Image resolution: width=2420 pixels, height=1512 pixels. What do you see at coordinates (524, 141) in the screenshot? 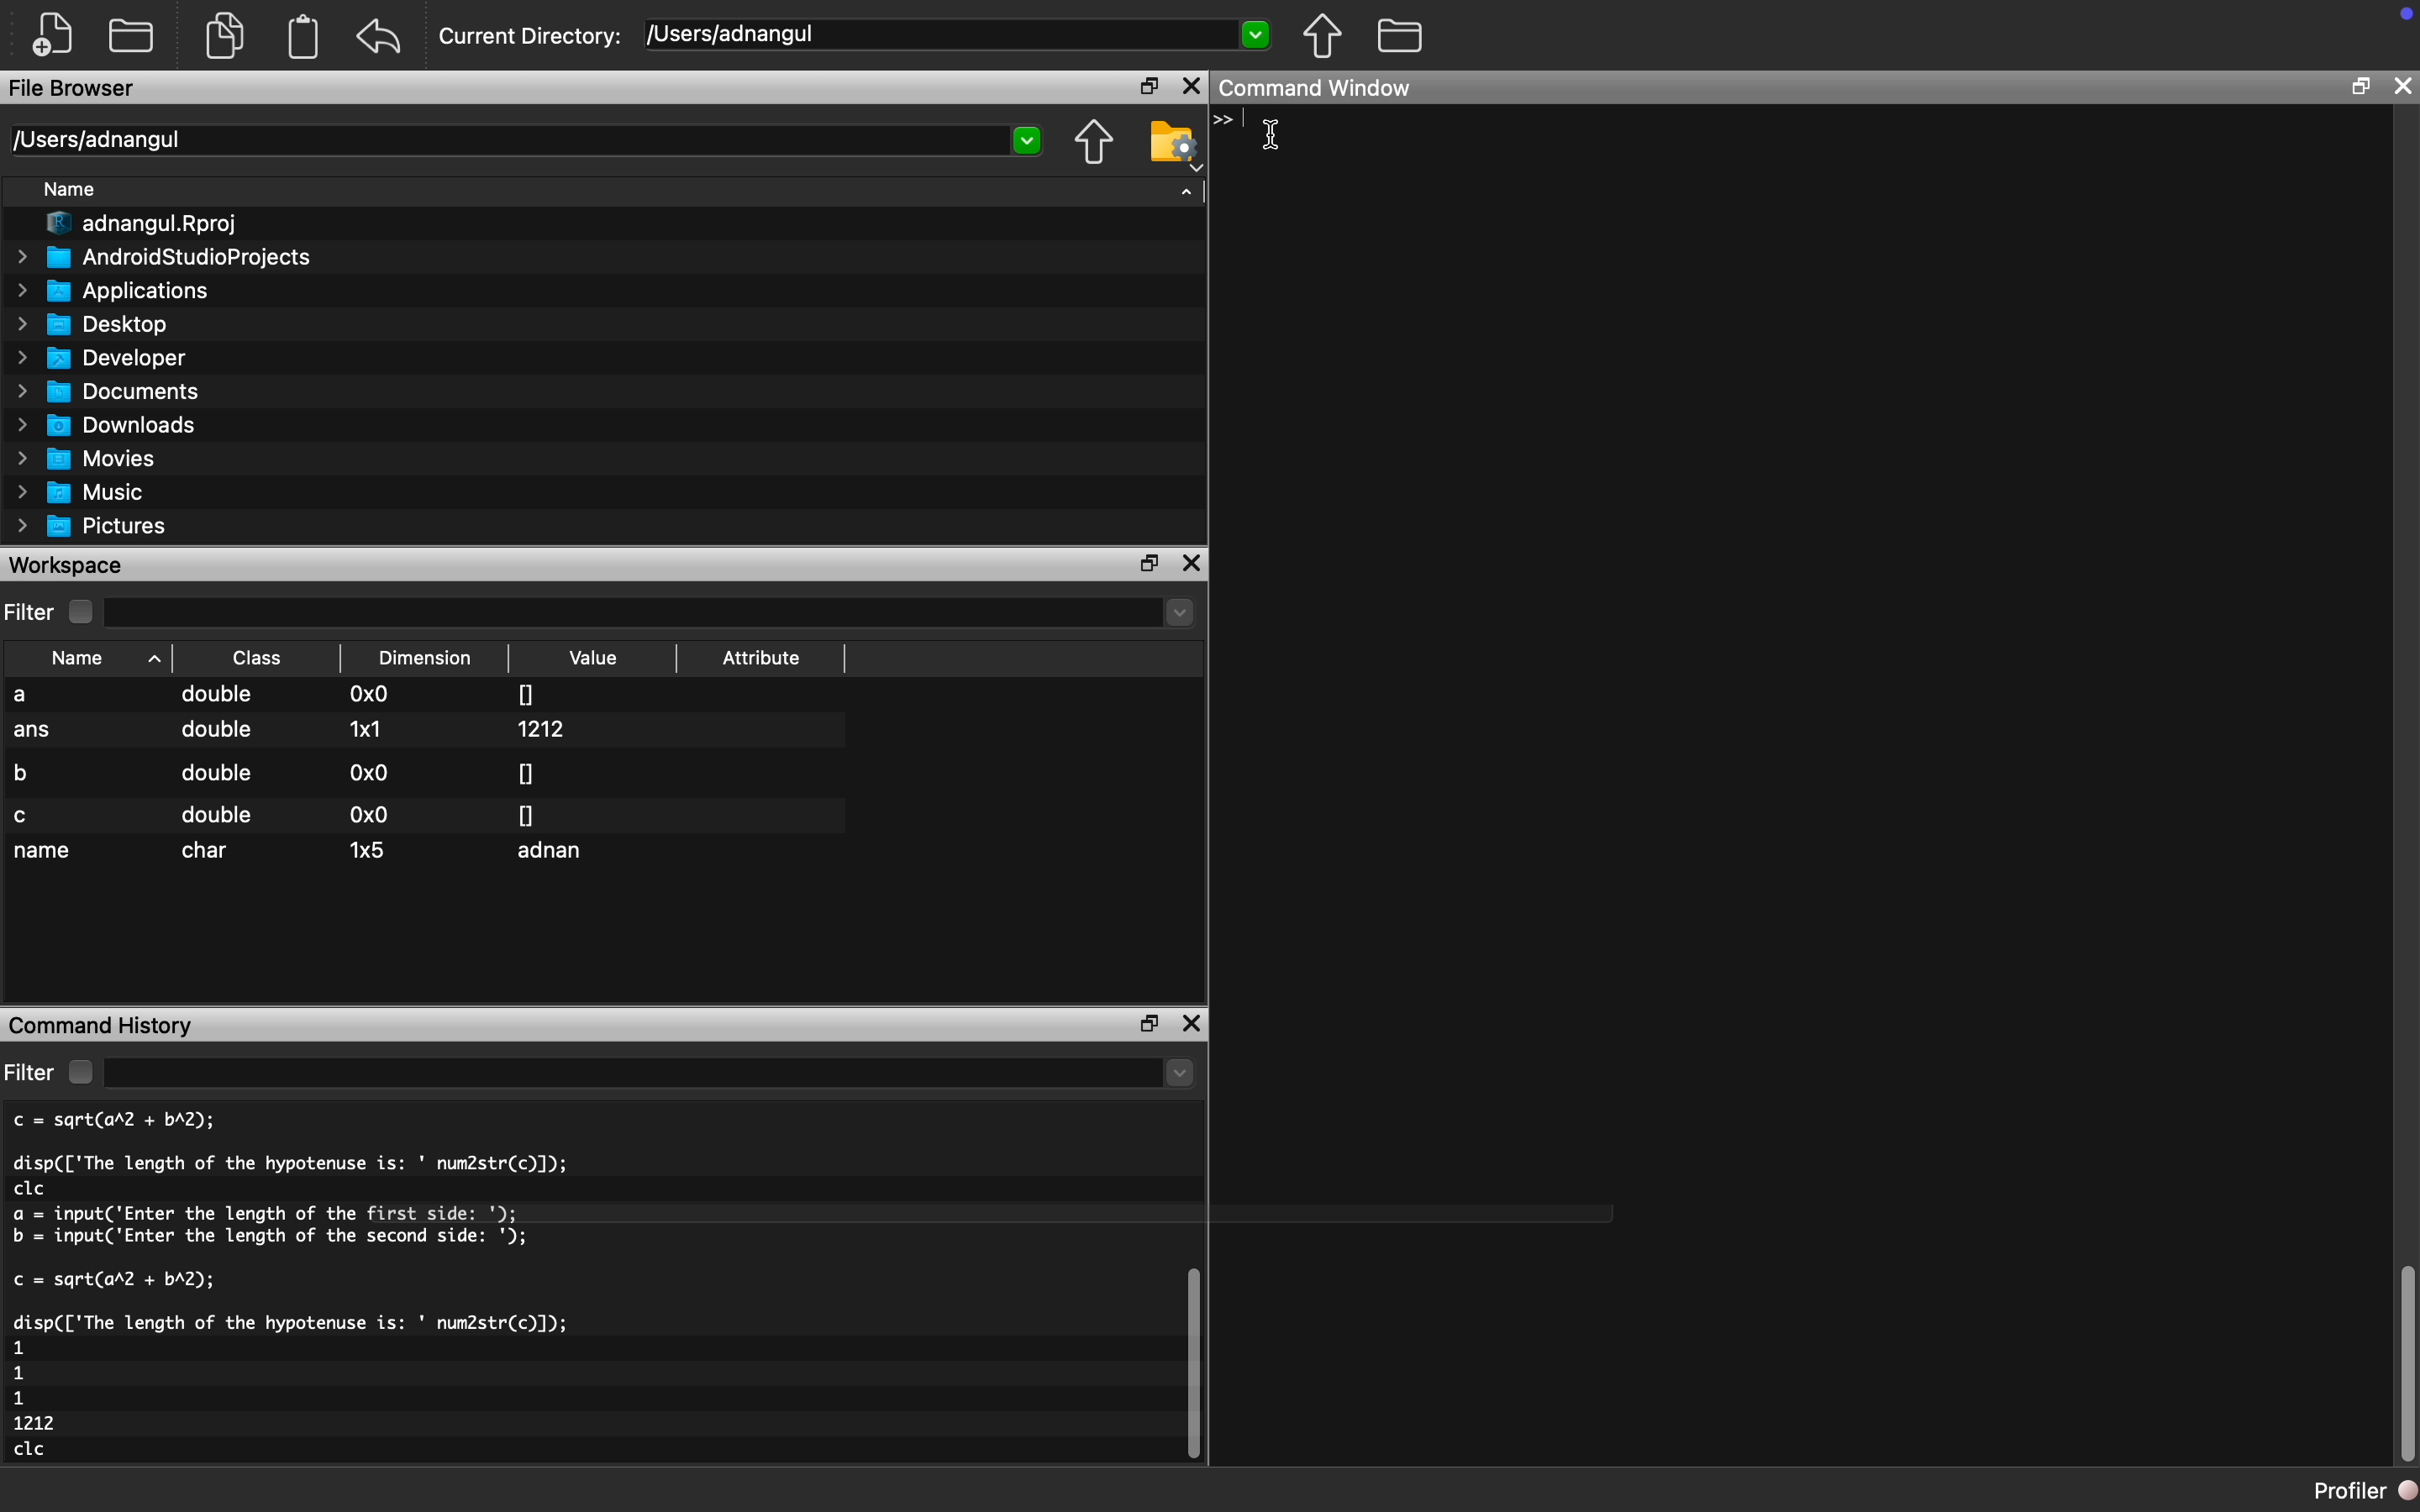
I see `Users/adnangul 2` at bounding box center [524, 141].